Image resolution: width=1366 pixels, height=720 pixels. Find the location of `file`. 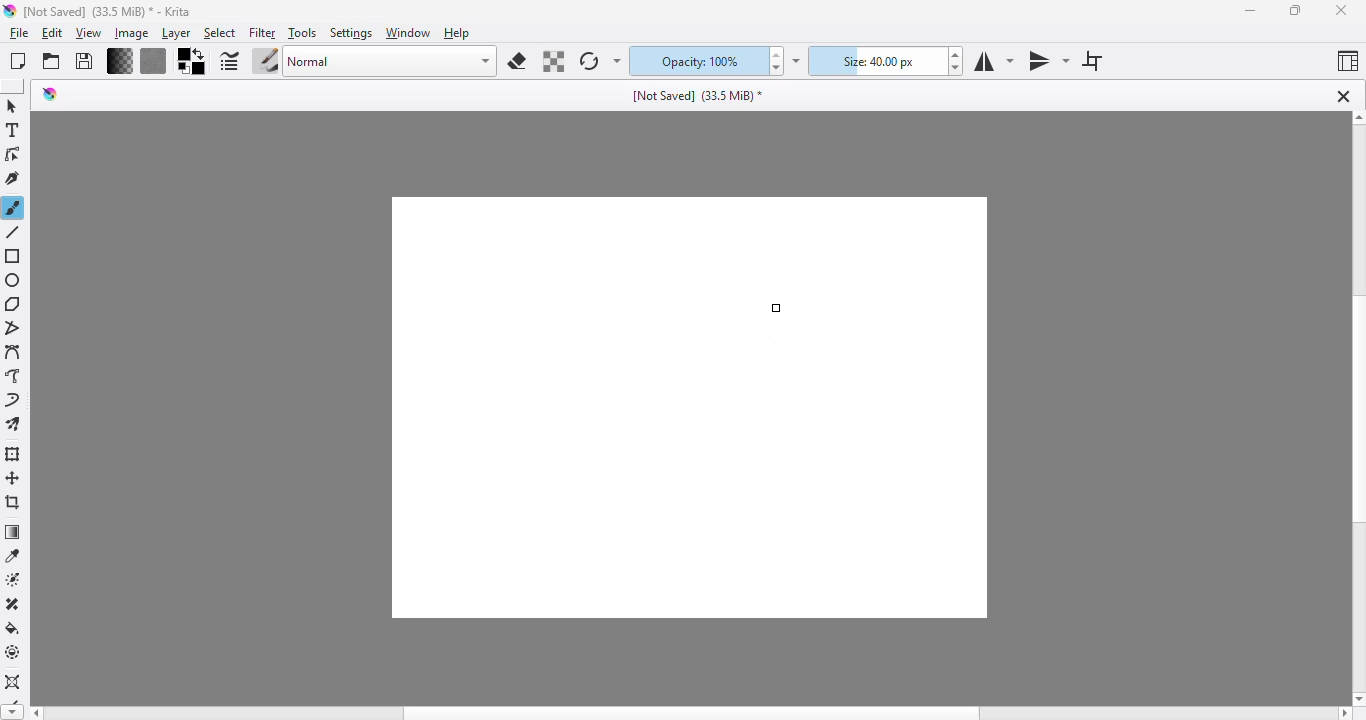

file is located at coordinates (19, 33).